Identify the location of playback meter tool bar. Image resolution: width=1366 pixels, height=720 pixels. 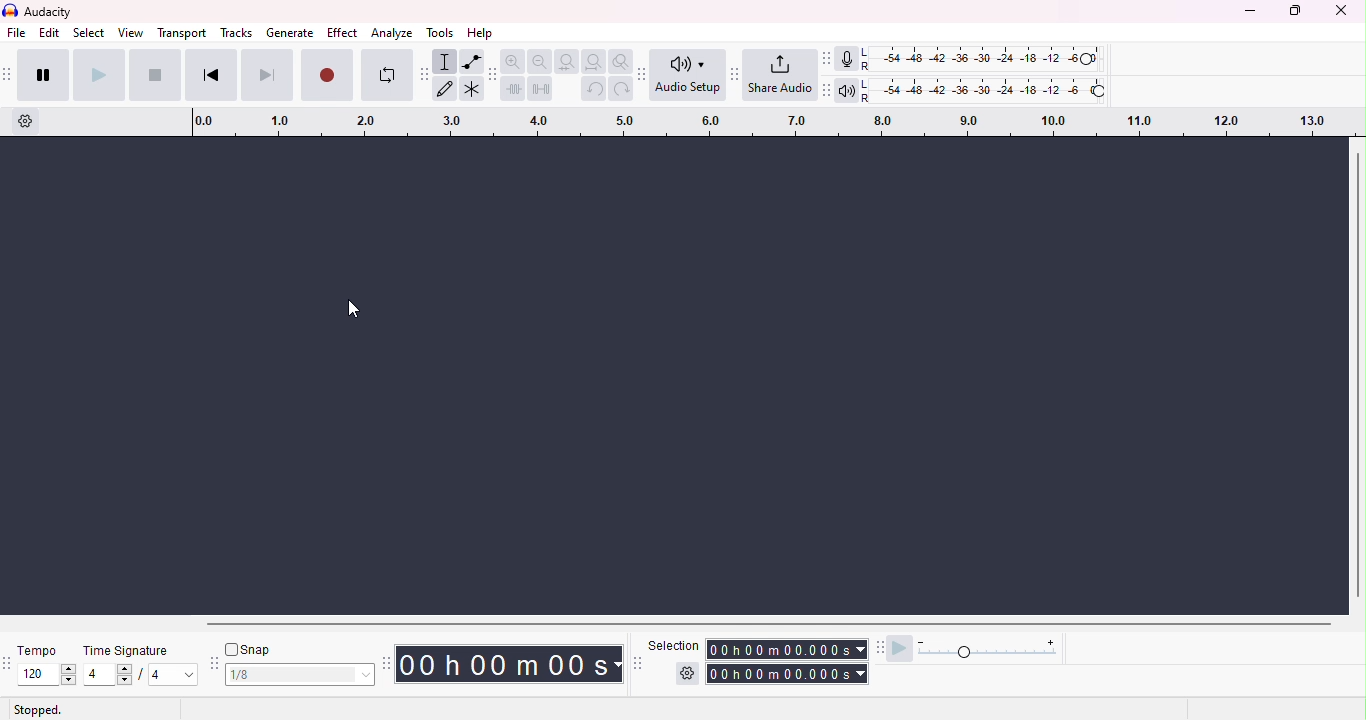
(828, 88).